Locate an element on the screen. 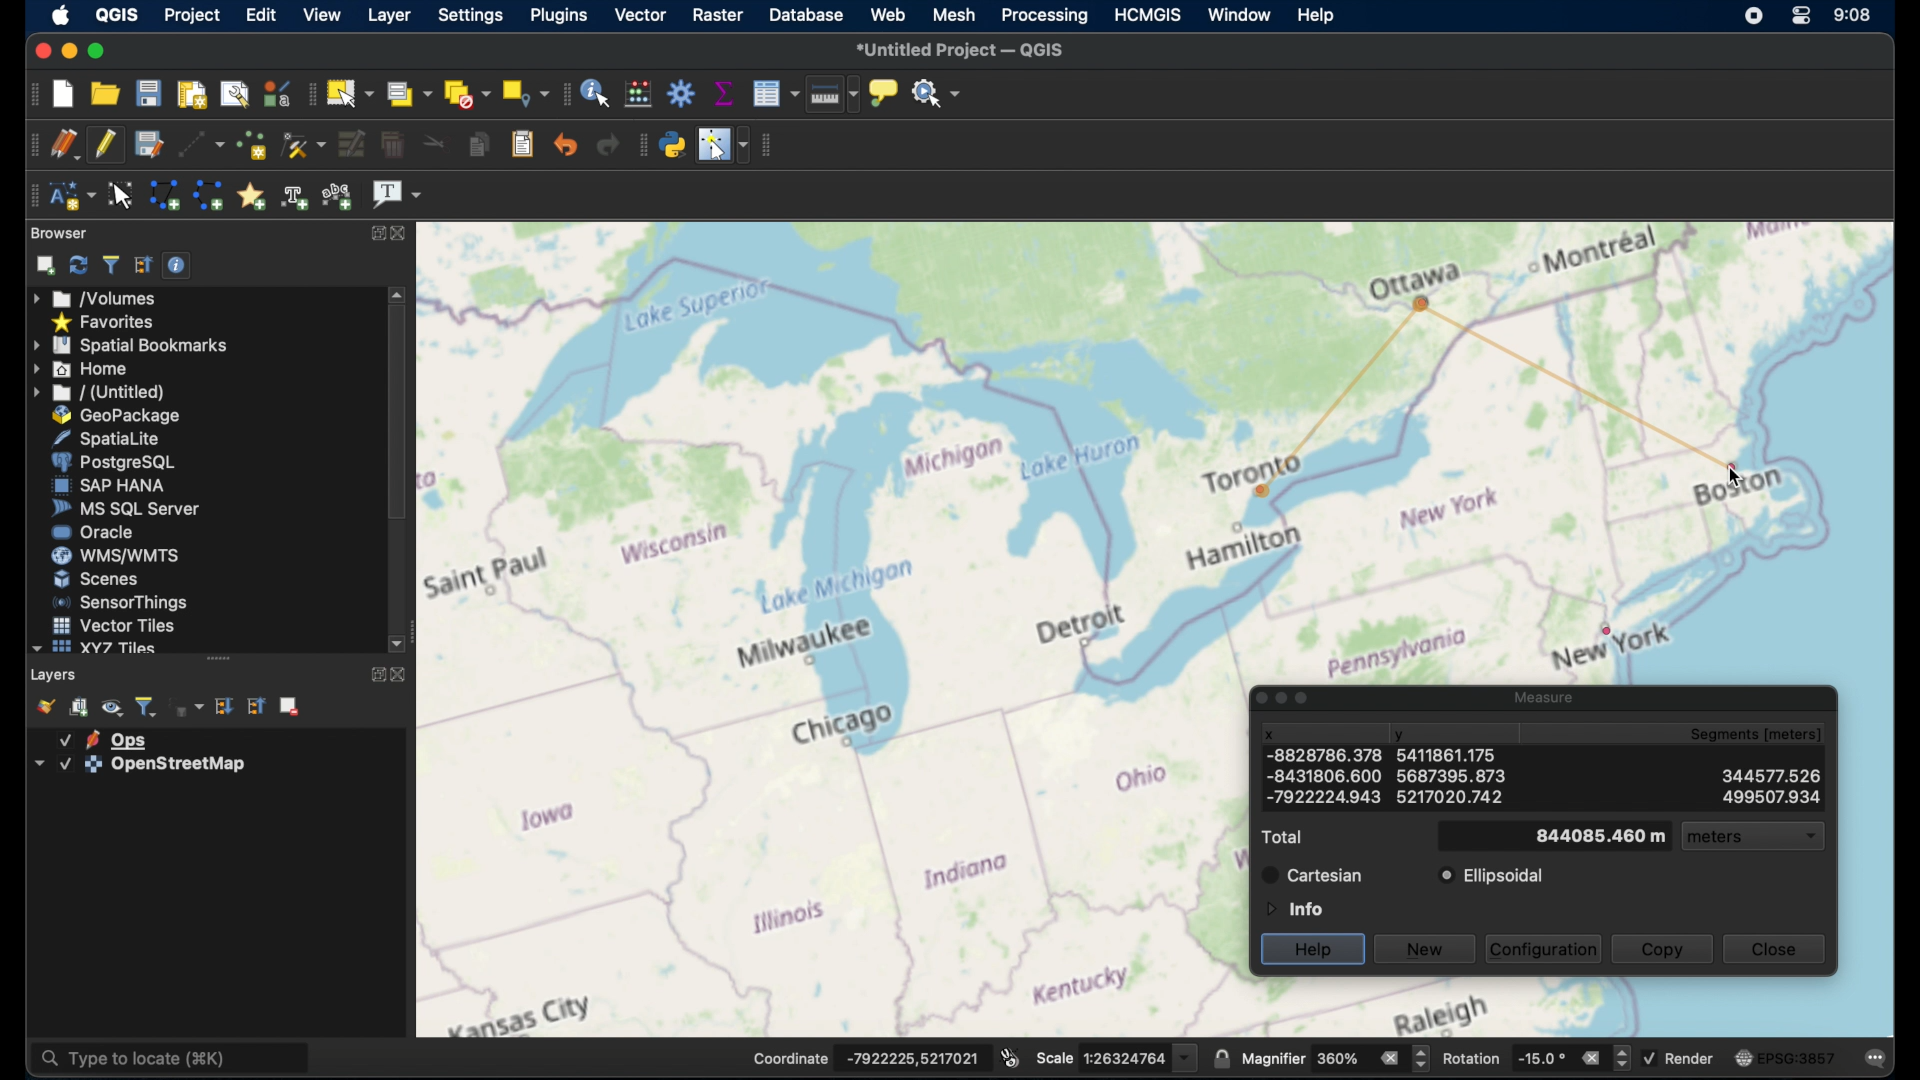 This screenshot has width=1920, height=1080. processing is located at coordinates (1045, 16).